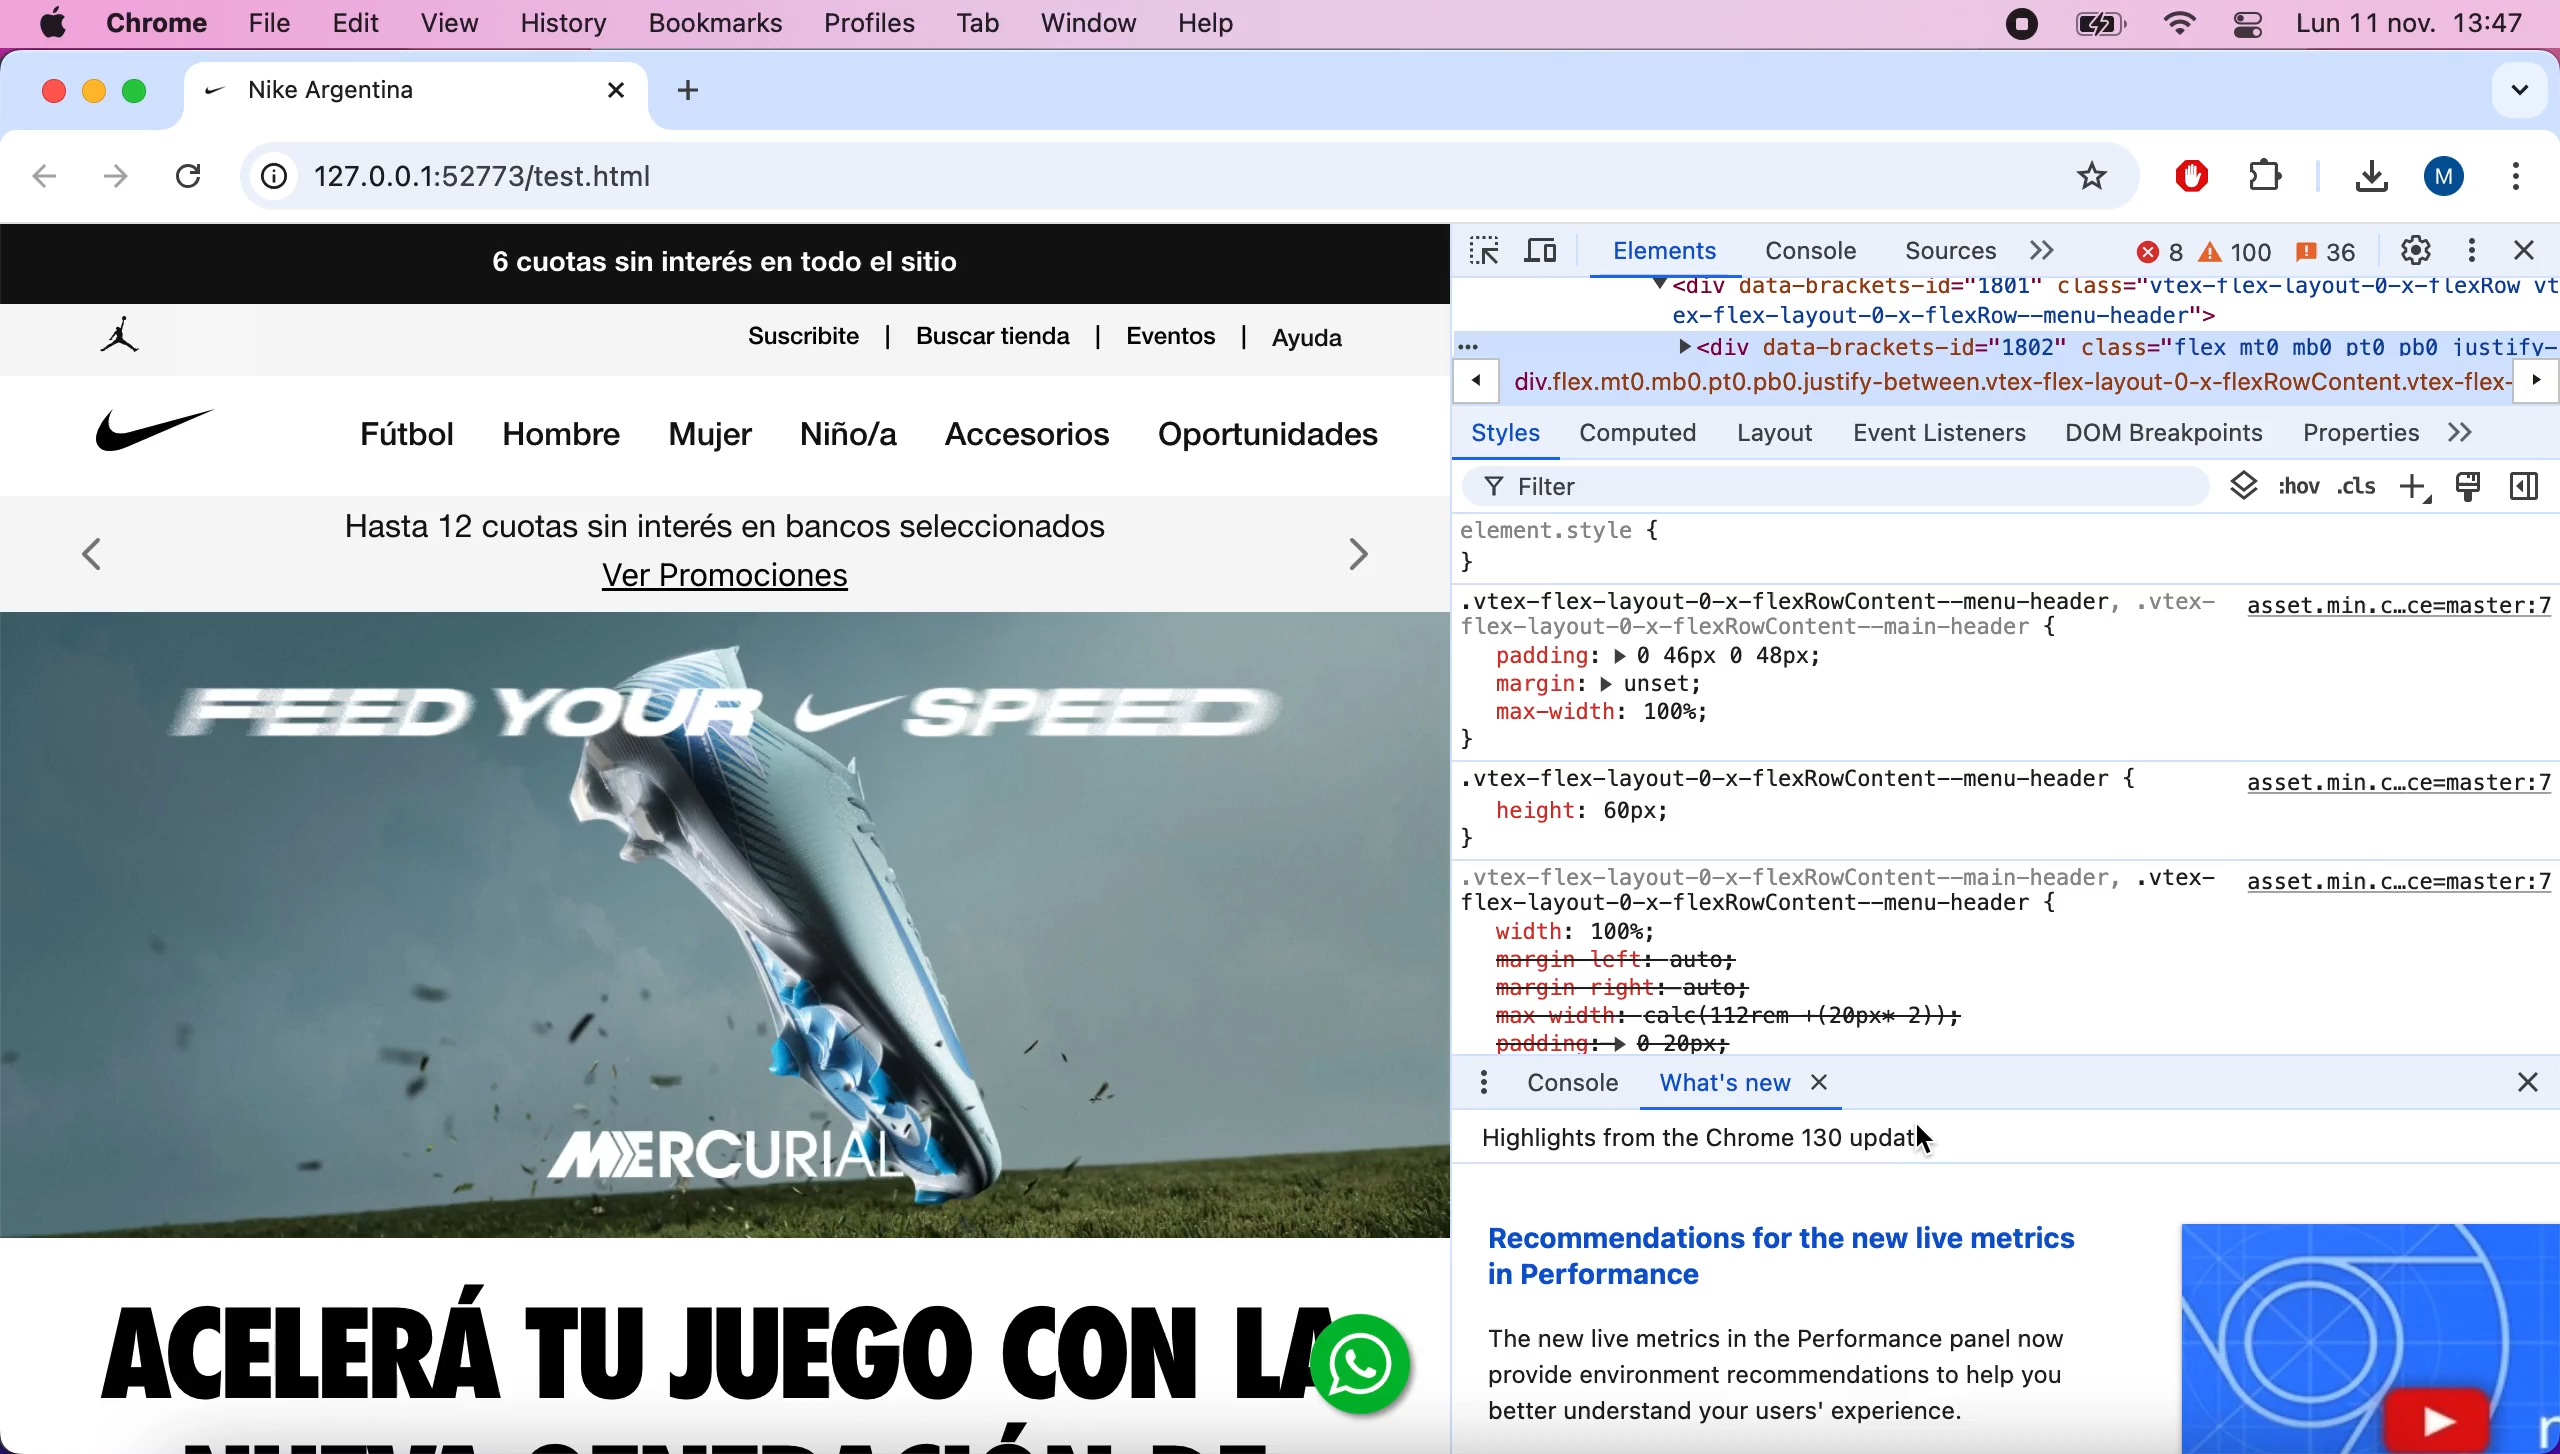 The width and height of the screenshot is (2560, 1454). I want to click on elements, so click(1661, 253).